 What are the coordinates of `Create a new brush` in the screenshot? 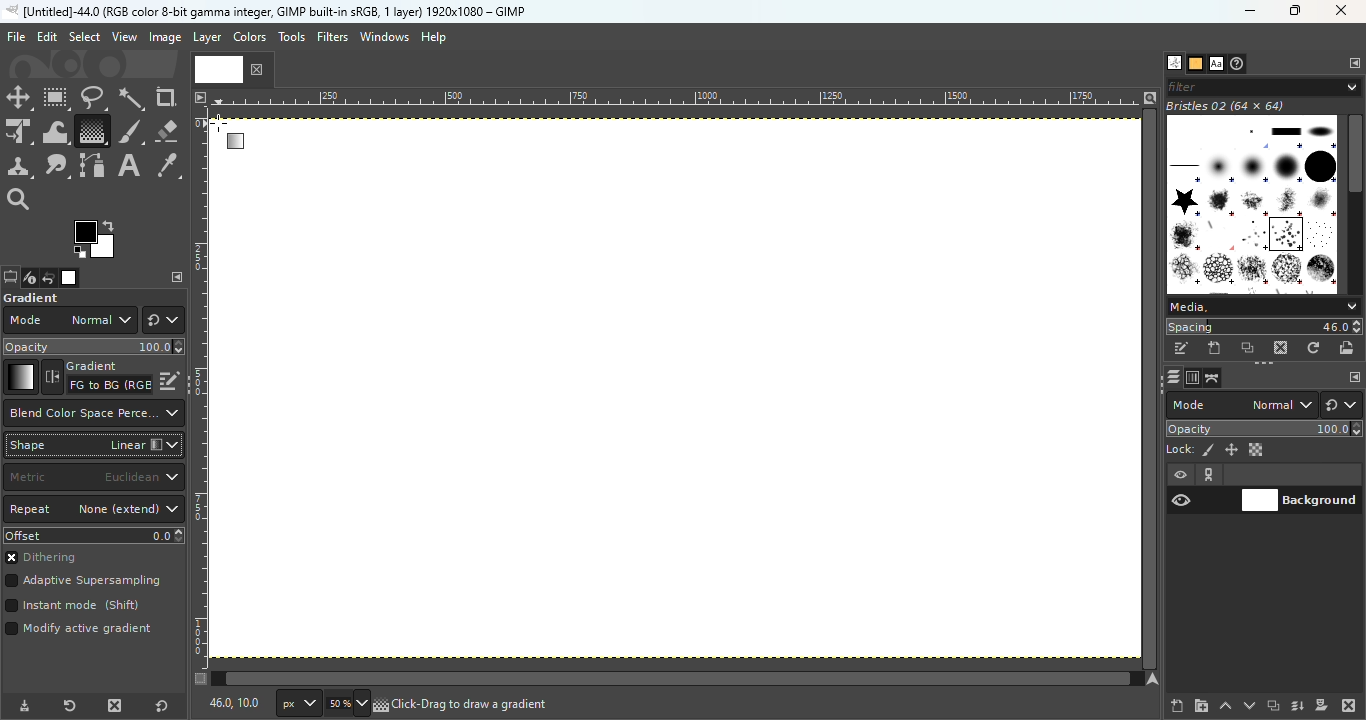 It's located at (1216, 348).